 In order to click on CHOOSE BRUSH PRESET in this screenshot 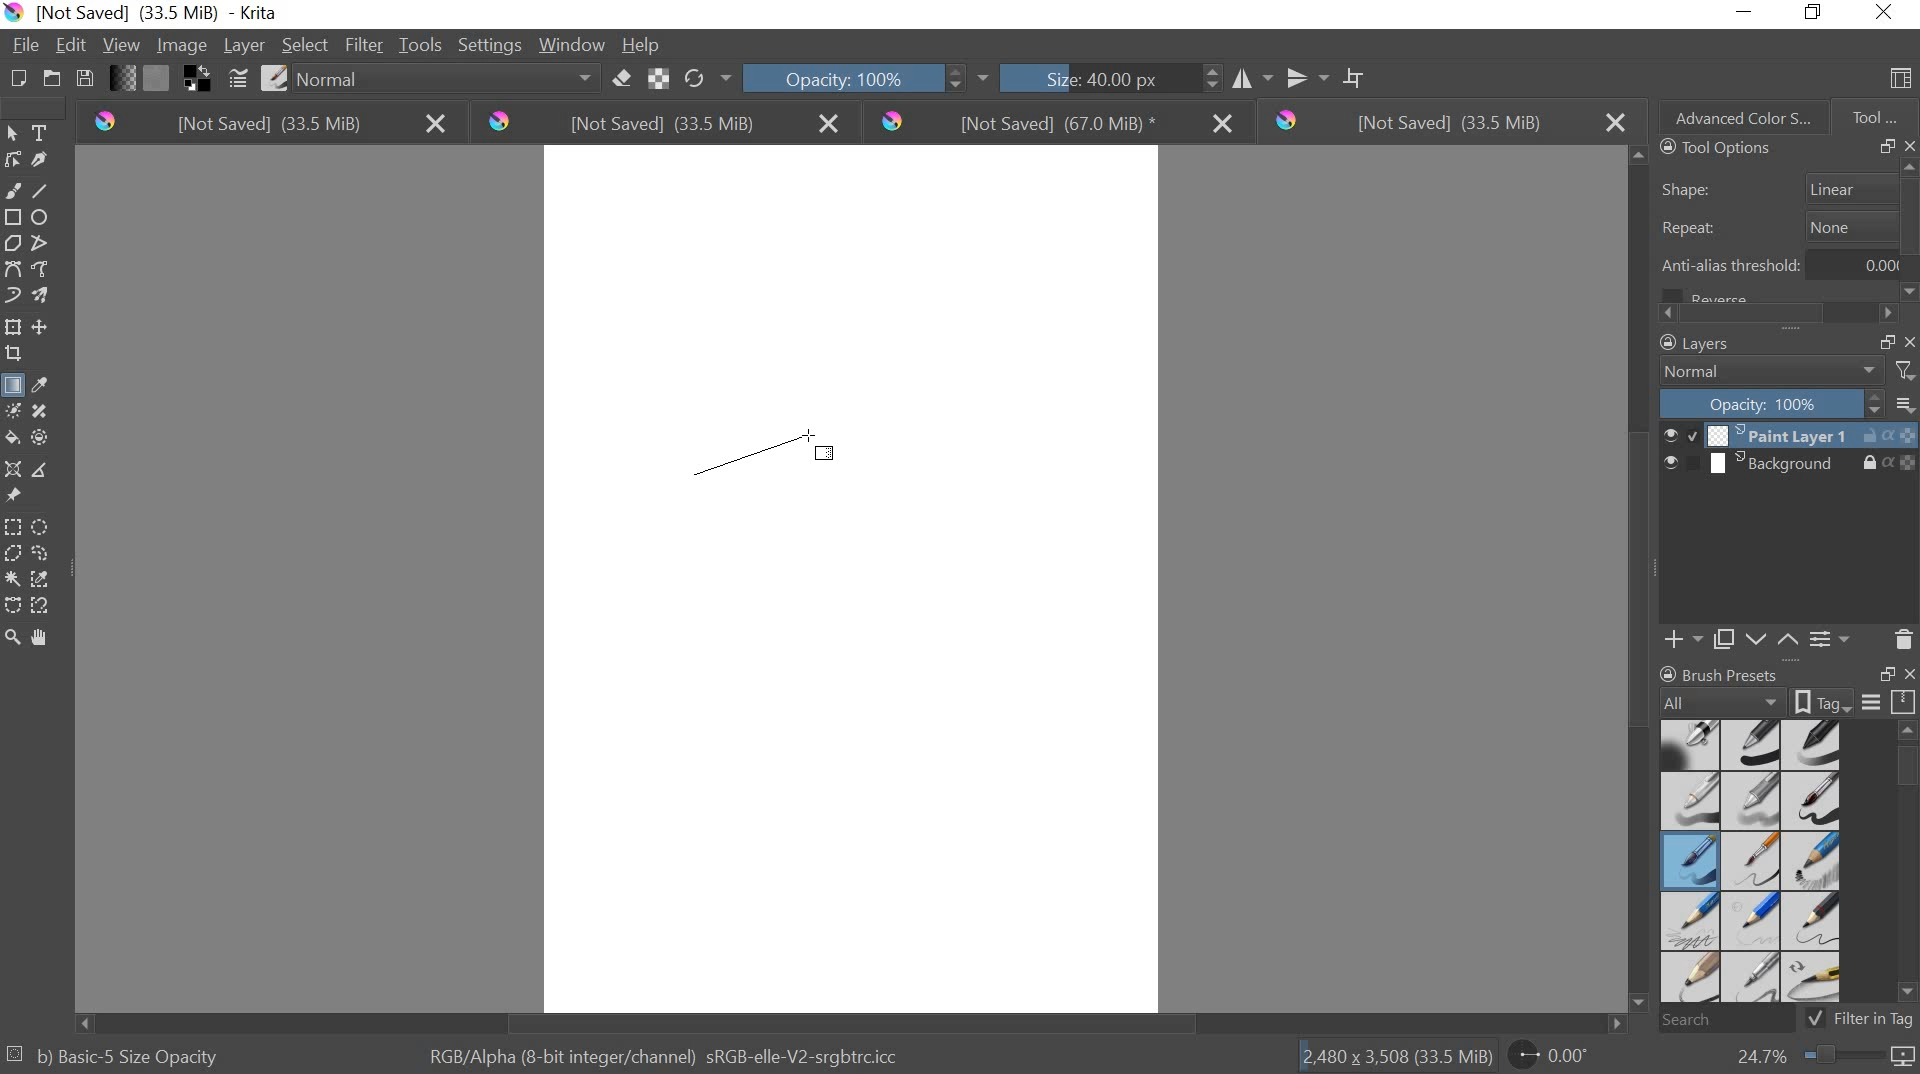, I will do `click(275, 81)`.